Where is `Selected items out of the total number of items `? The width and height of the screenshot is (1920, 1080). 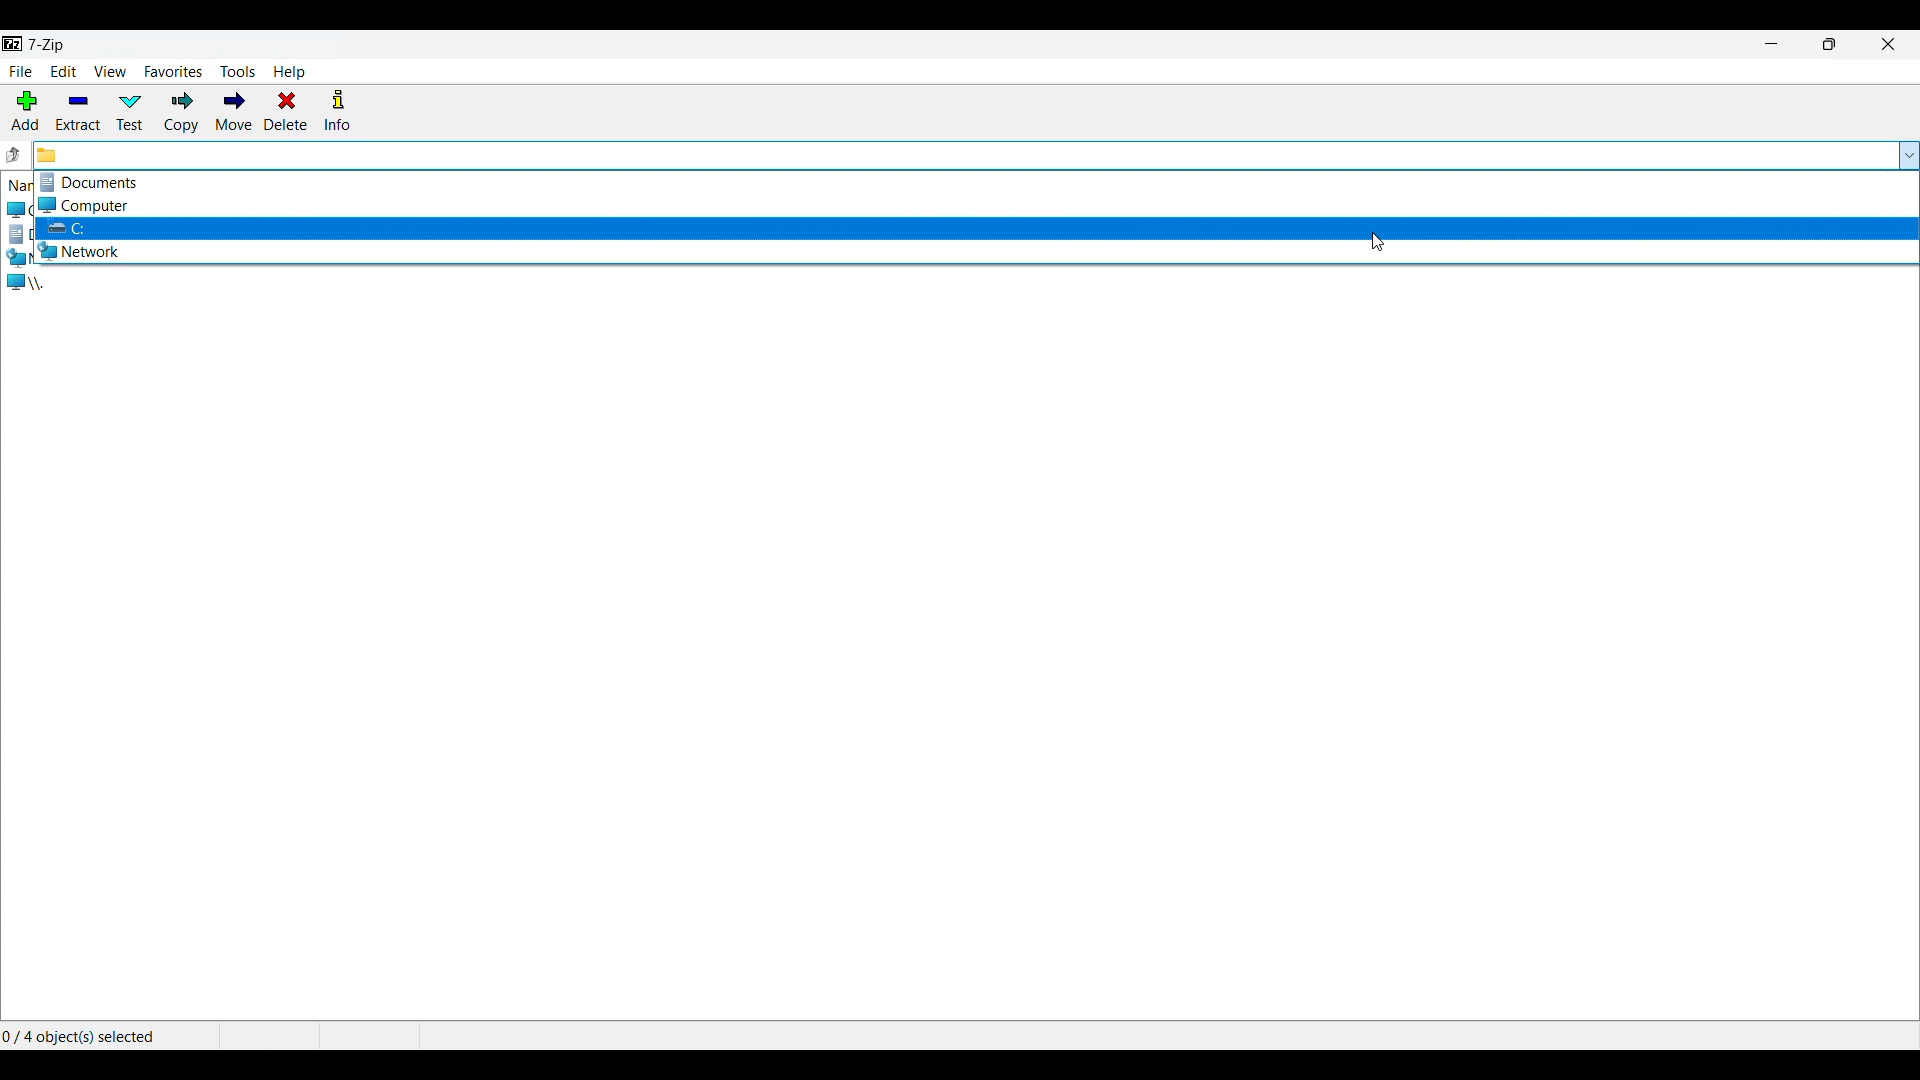 Selected items out of the total number of items  is located at coordinates (83, 1035).